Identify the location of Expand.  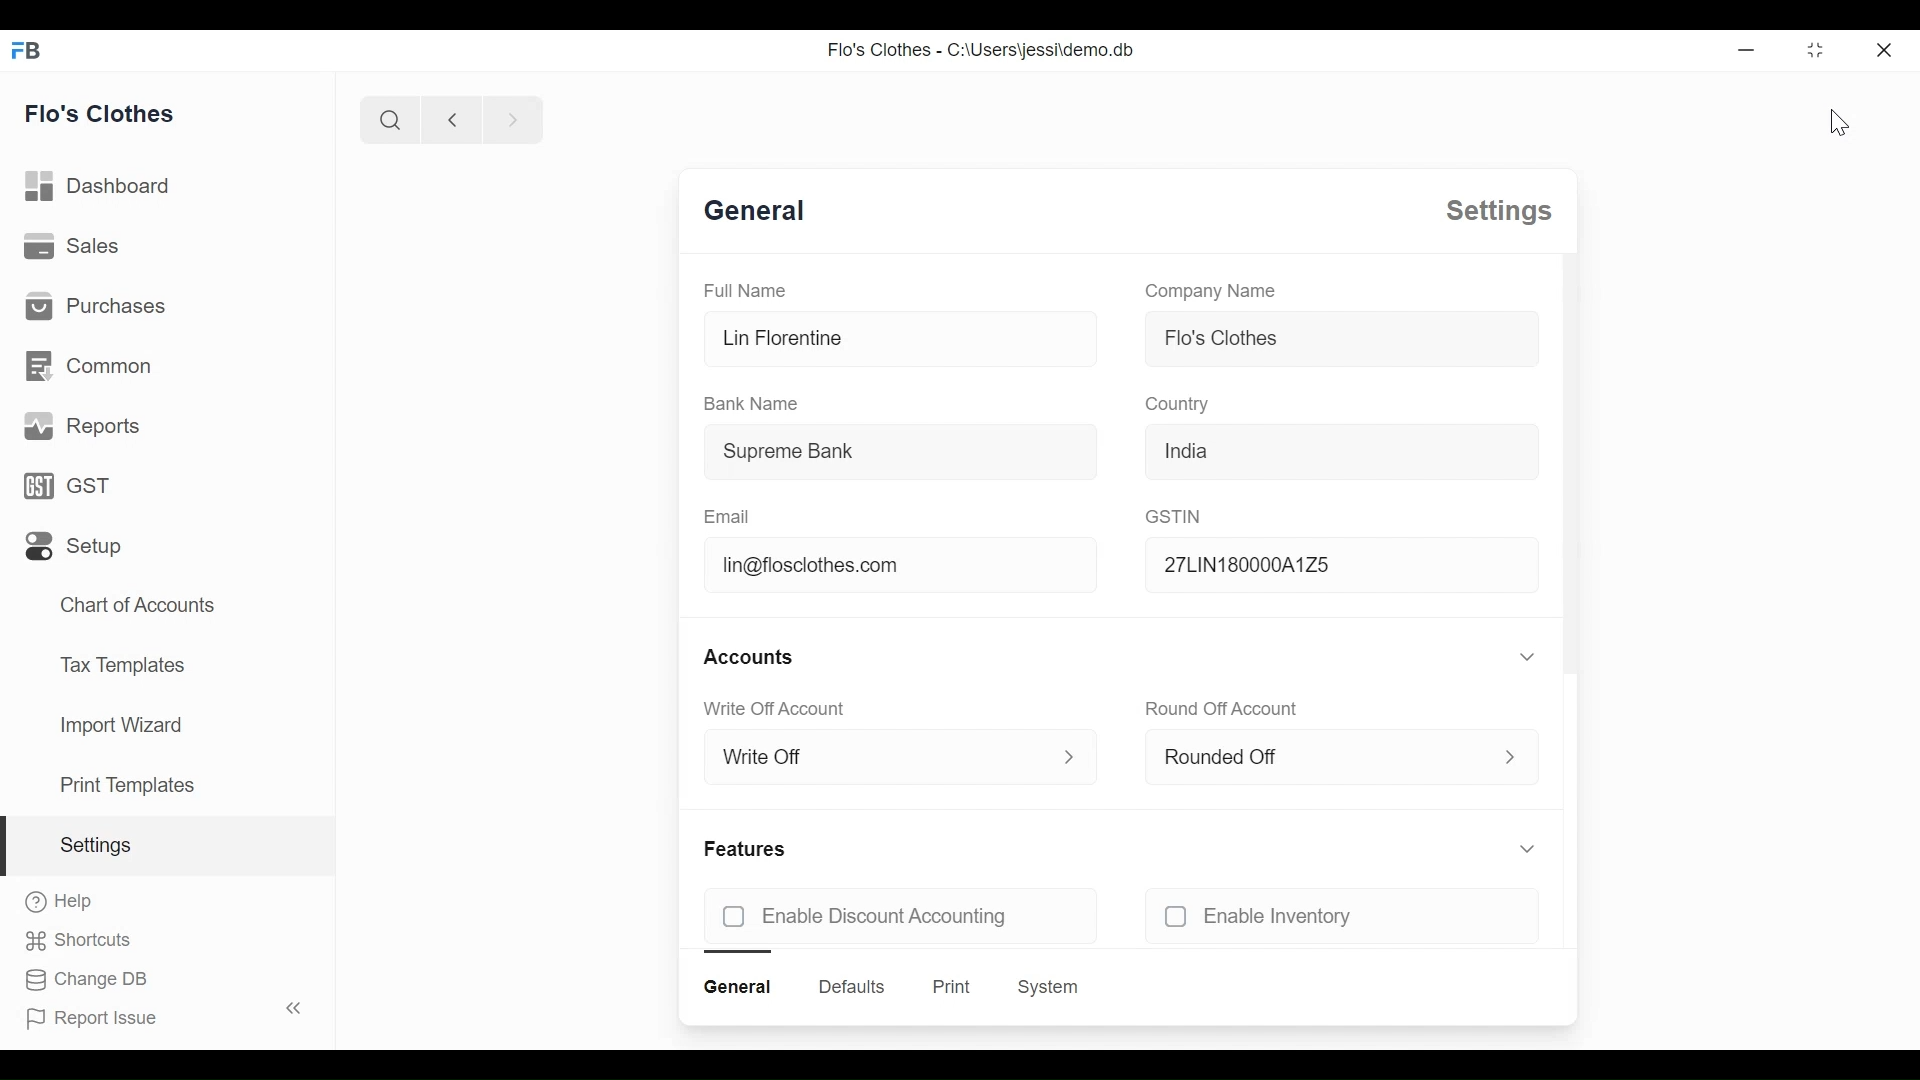
(1059, 754).